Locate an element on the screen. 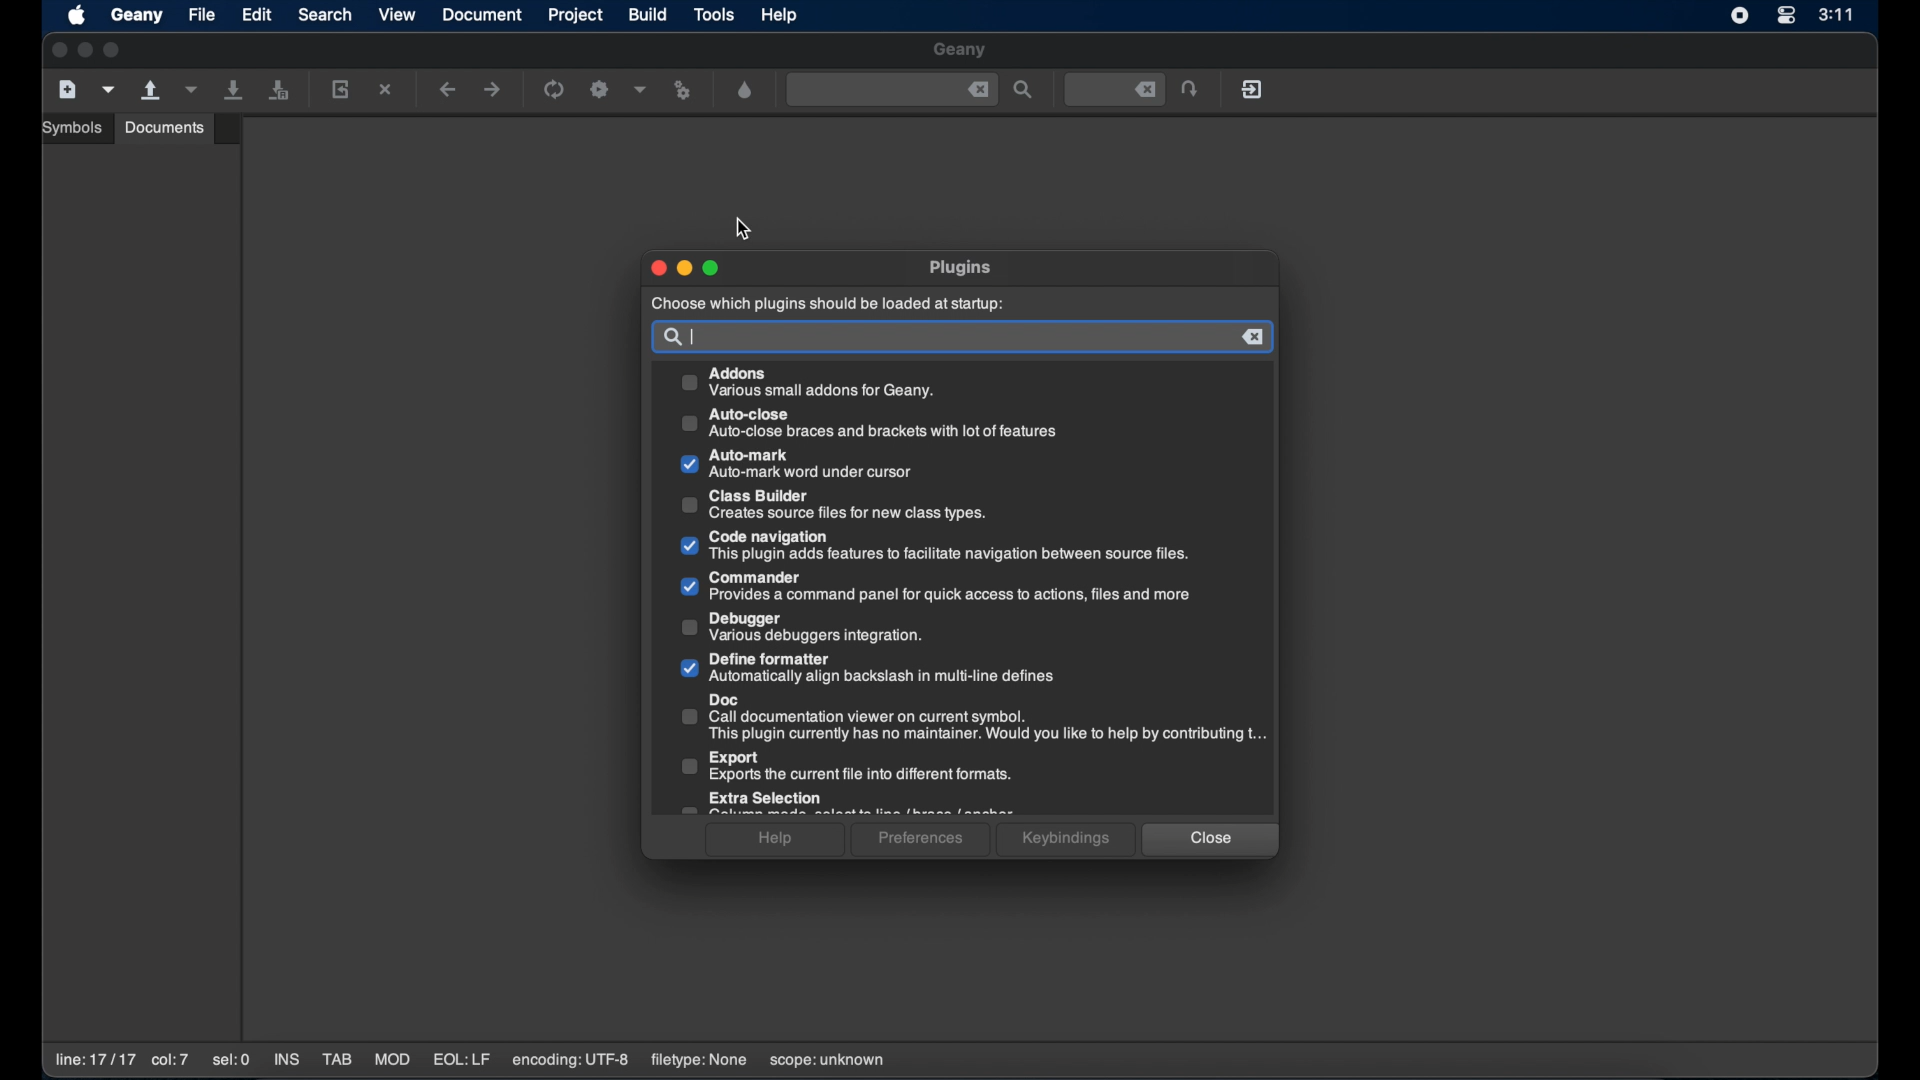 The width and height of the screenshot is (1920, 1080). jump to the entered file is located at coordinates (1115, 90).